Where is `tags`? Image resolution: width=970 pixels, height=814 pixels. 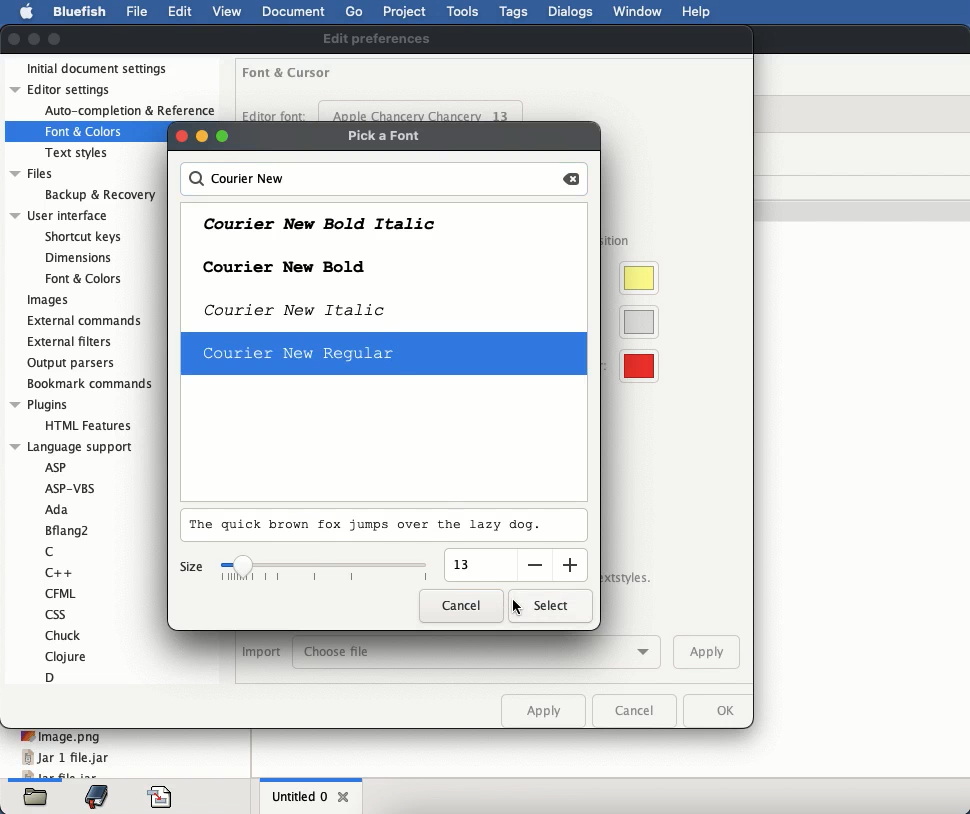
tags is located at coordinates (514, 12).